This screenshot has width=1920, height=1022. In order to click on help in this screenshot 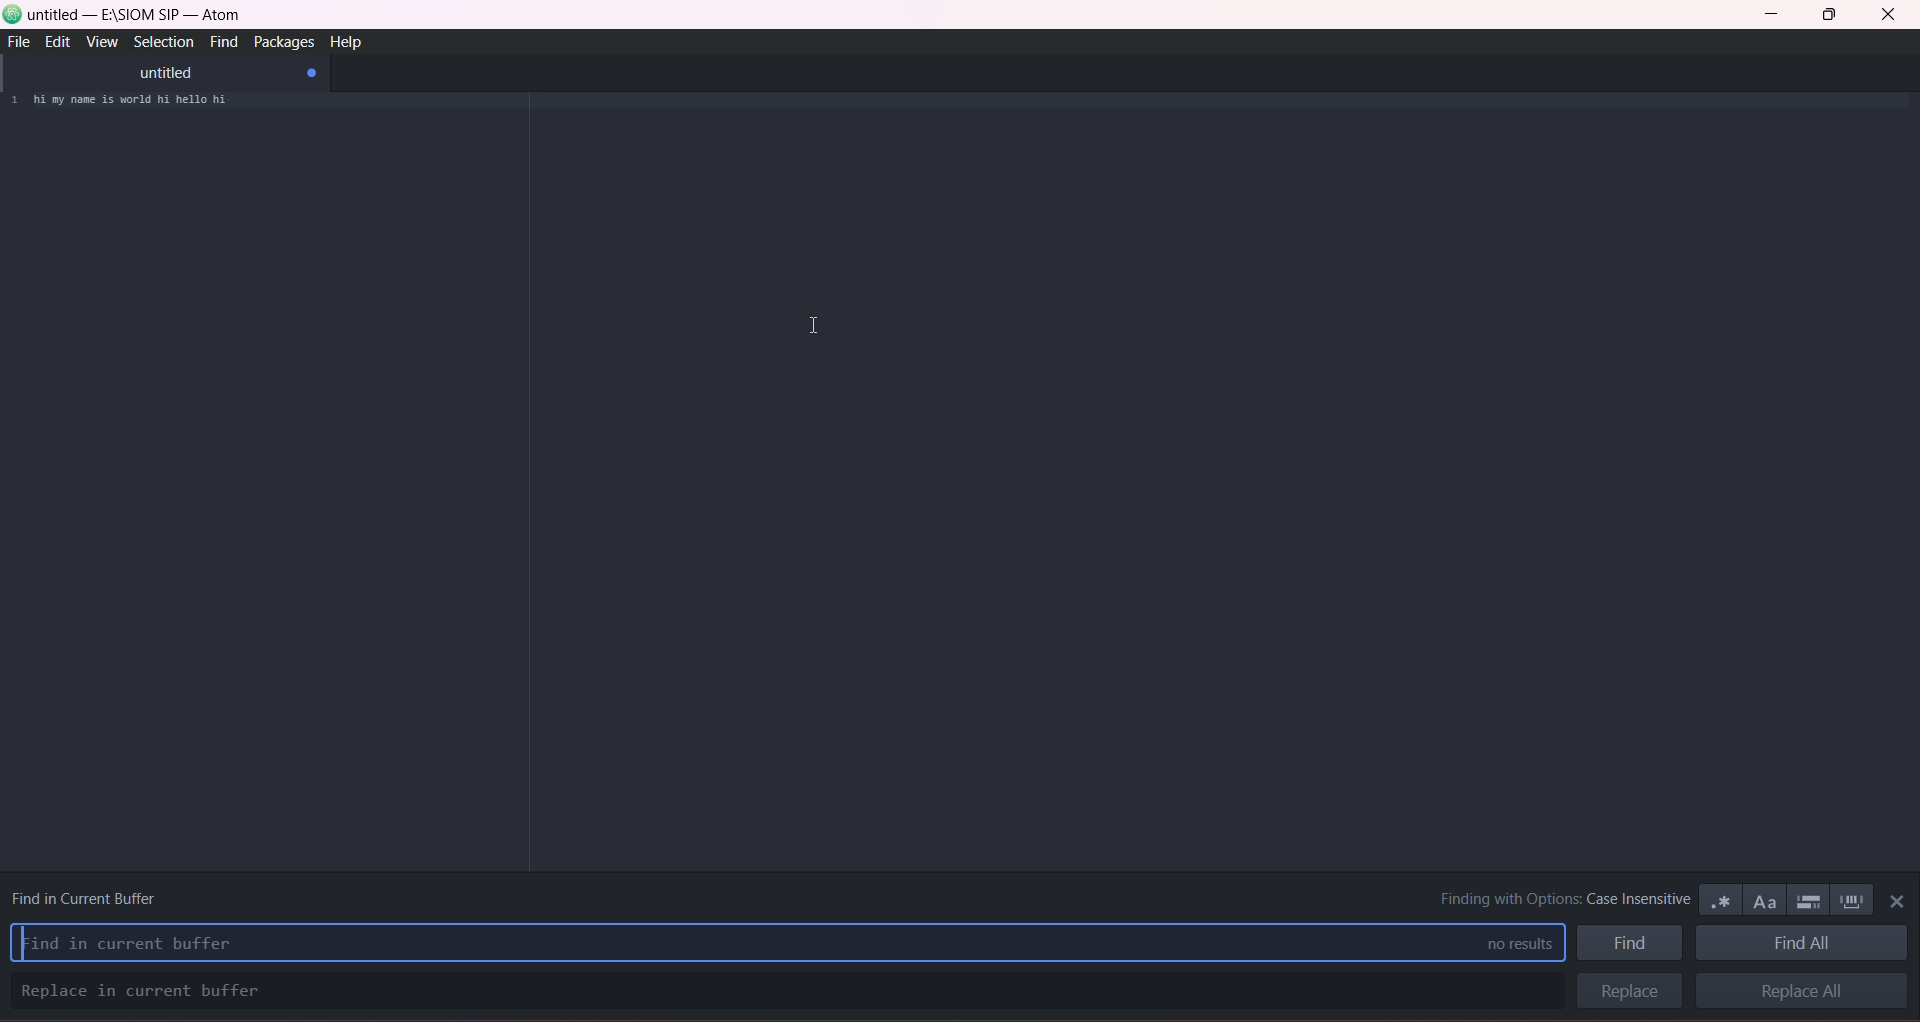, I will do `click(348, 41)`.